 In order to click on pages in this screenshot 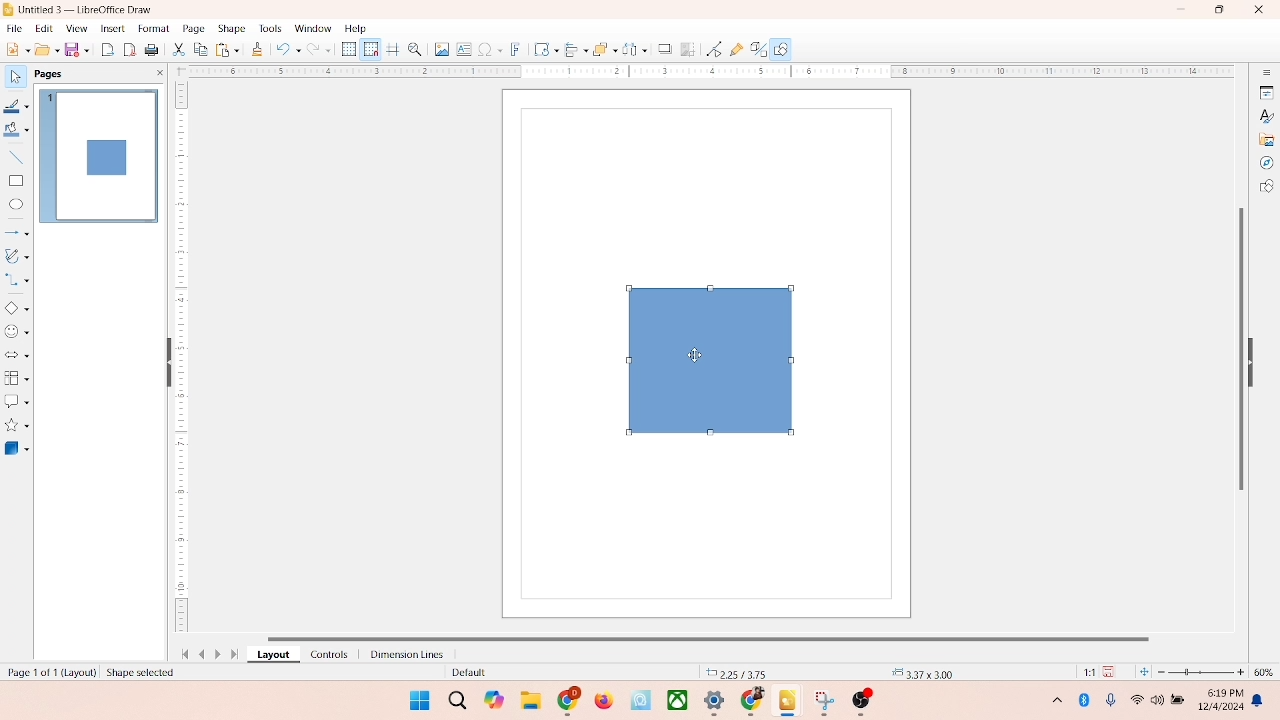, I will do `click(47, 72)`.